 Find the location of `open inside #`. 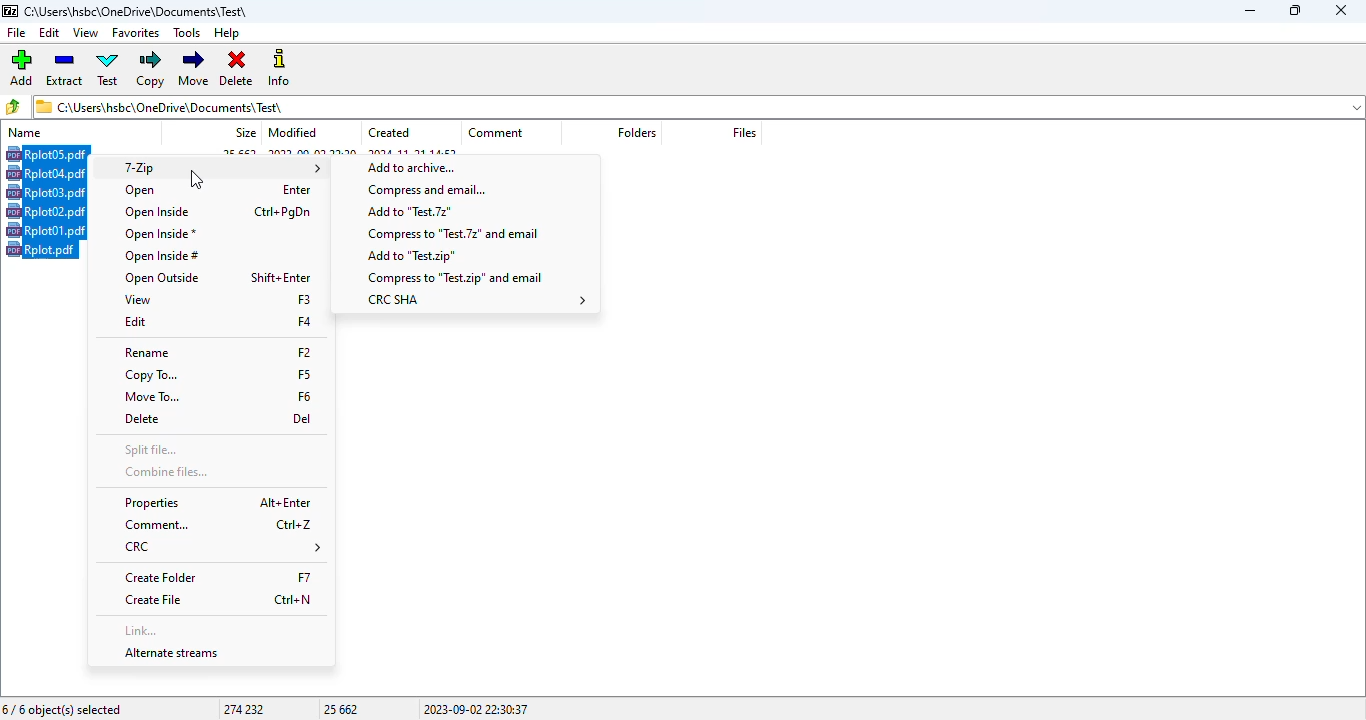

open inside # is located at coordinates (161, 257).